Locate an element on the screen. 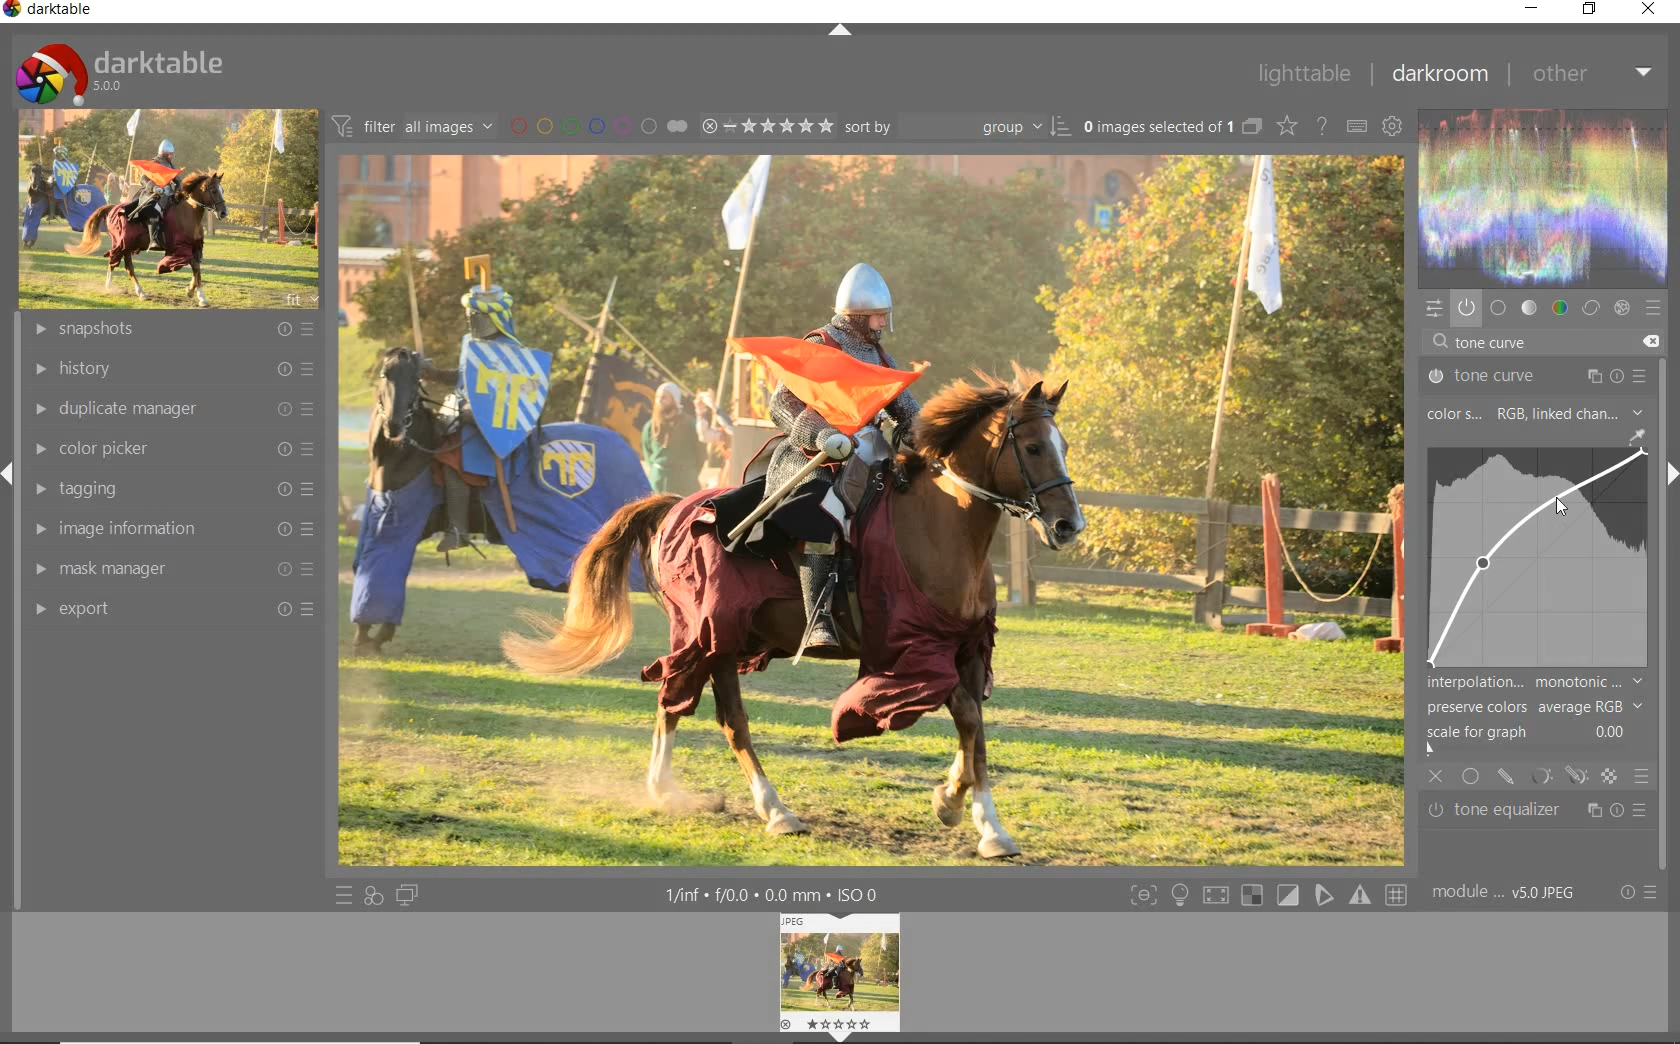 The height and width of the screenshot is (1044, 1680). presets is located at coordinates (1654, 309).